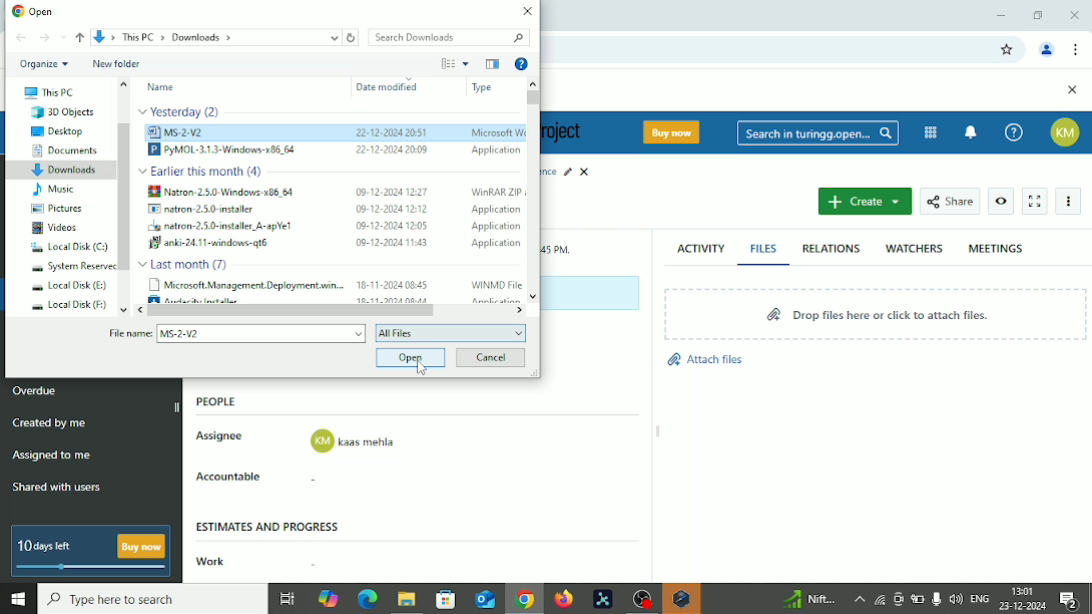  I want to click on Warning, so click(681, 599).